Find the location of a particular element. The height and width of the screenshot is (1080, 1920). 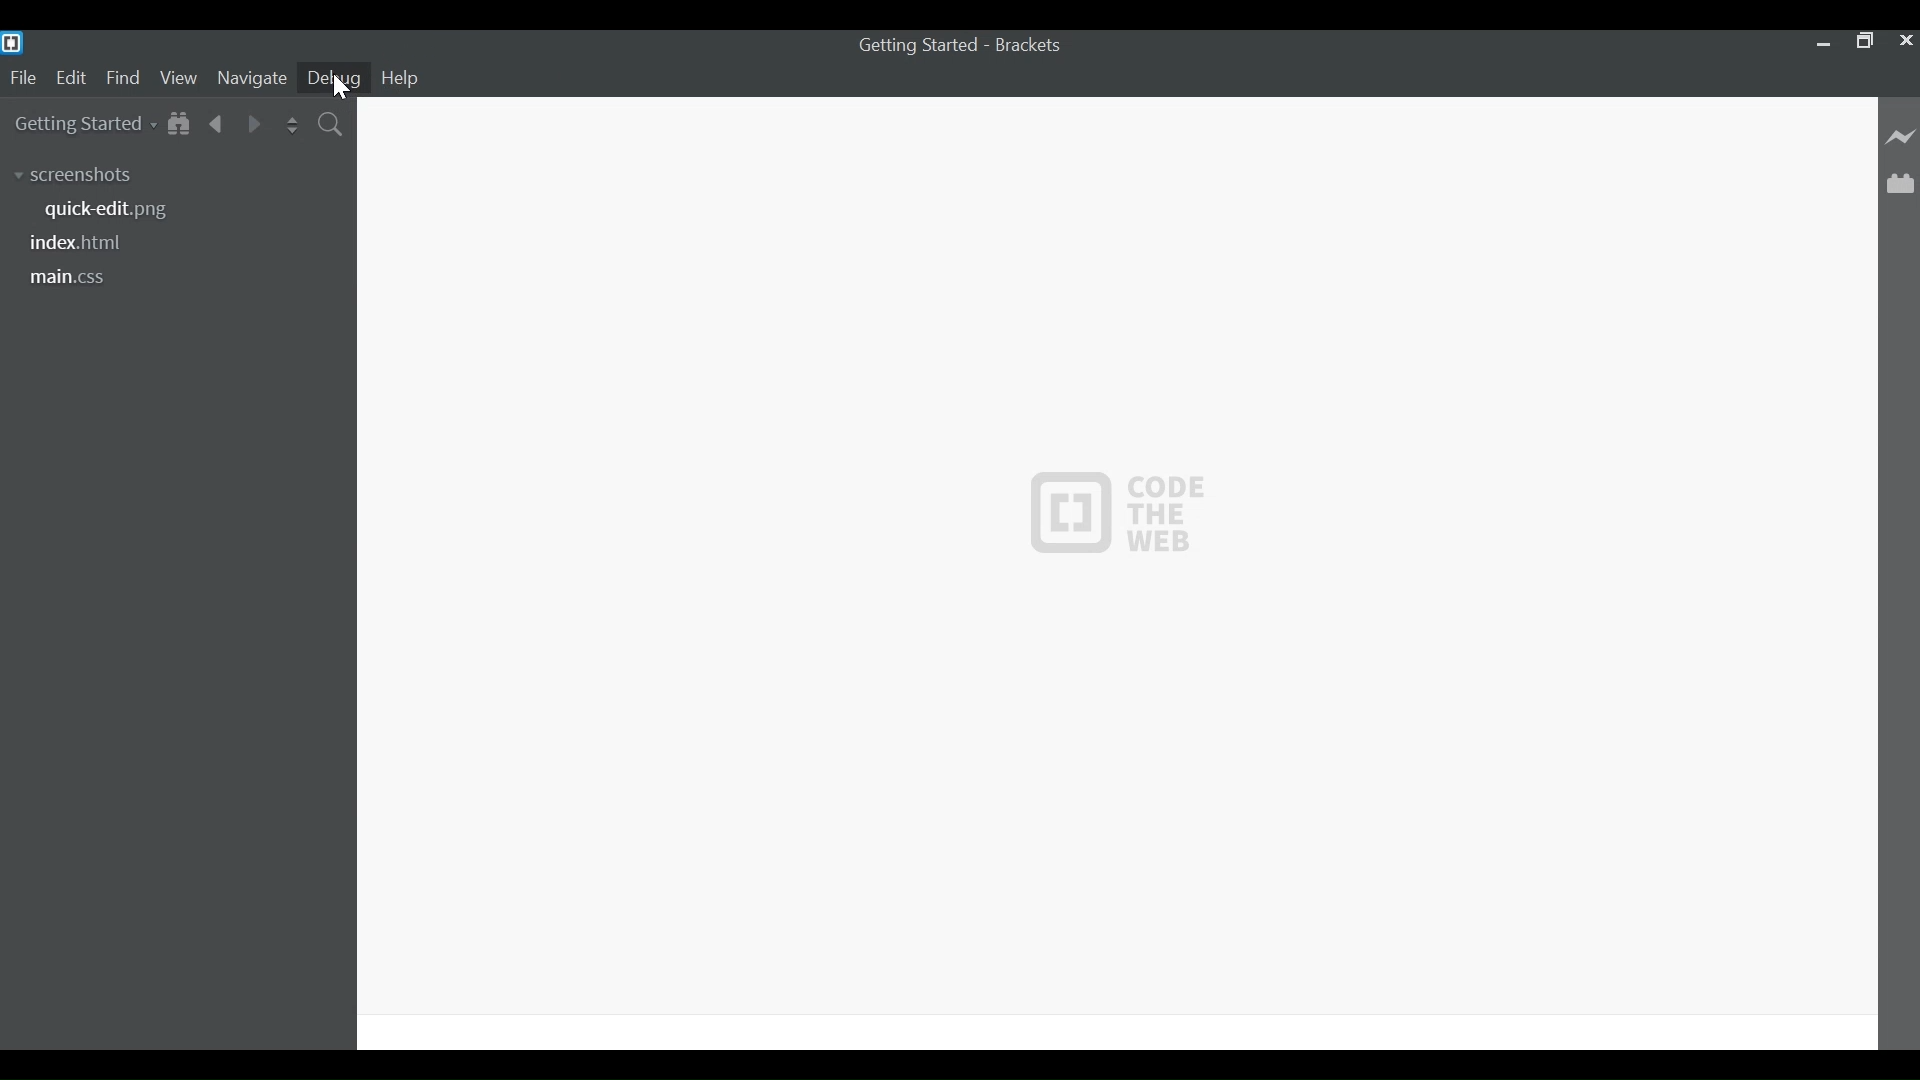

File is located at coordinates (22, 76).